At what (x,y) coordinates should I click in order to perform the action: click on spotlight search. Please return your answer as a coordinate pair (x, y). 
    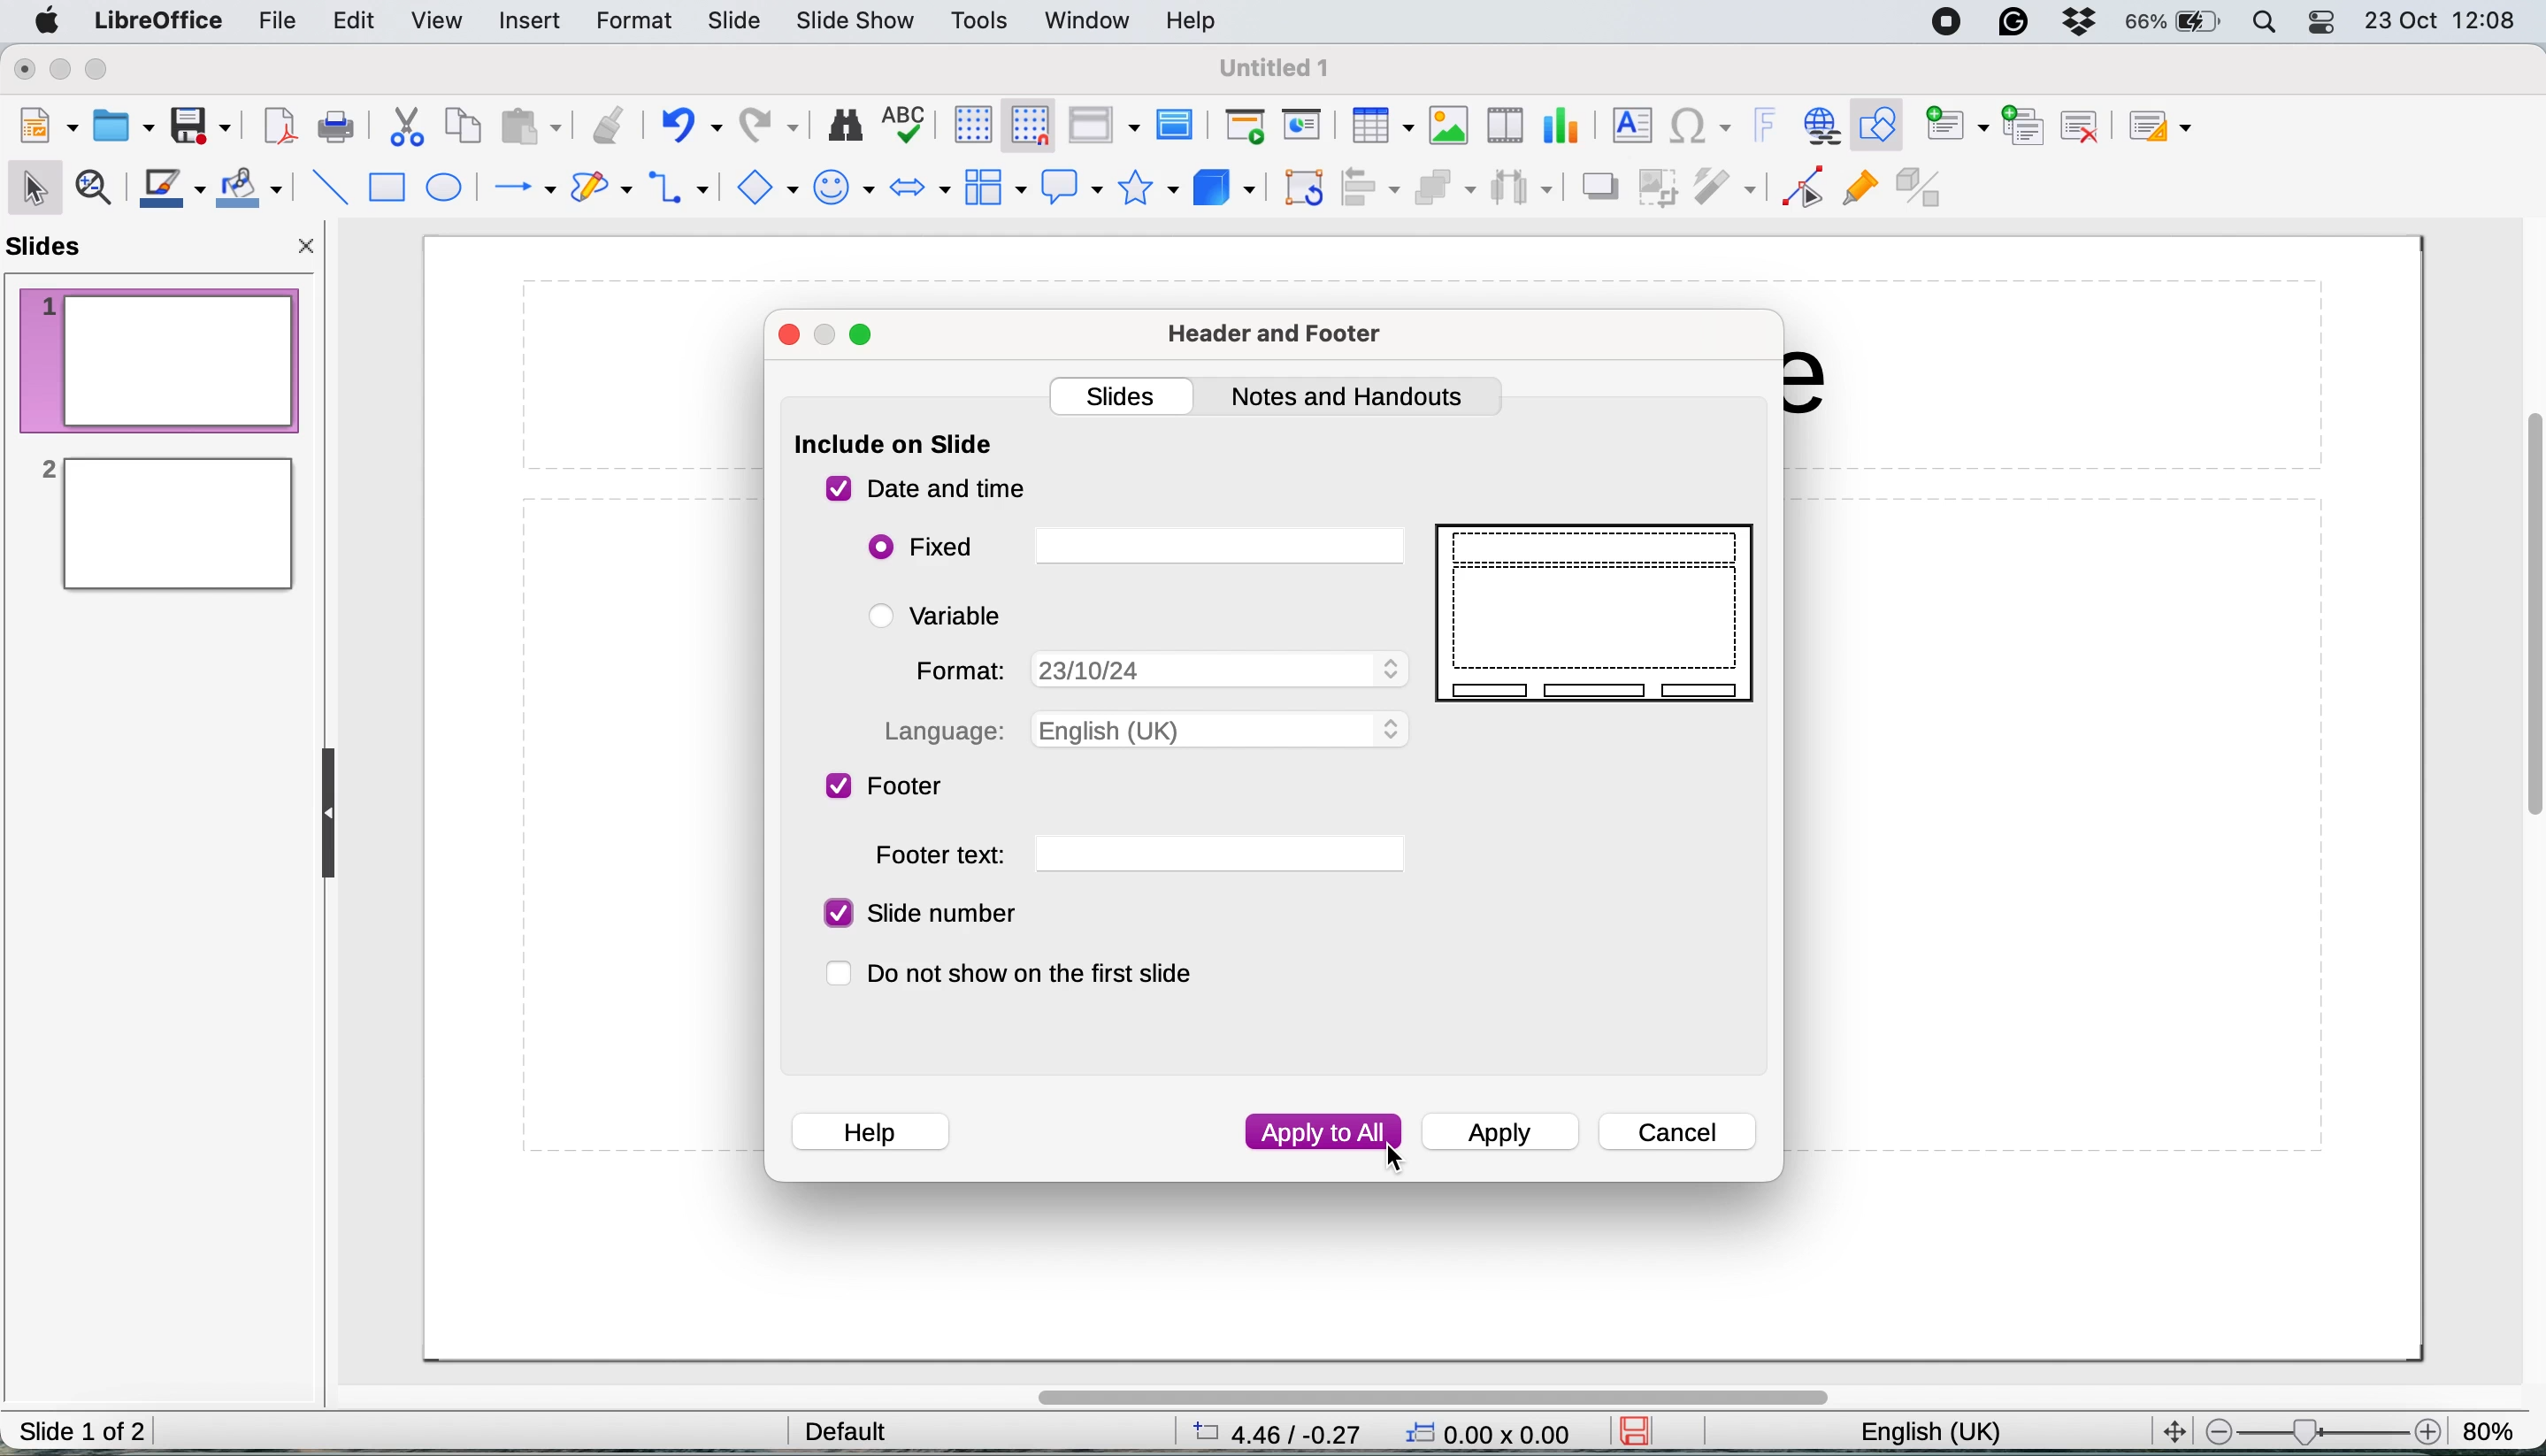
    Looking at the image, I should click on (2266, 22).